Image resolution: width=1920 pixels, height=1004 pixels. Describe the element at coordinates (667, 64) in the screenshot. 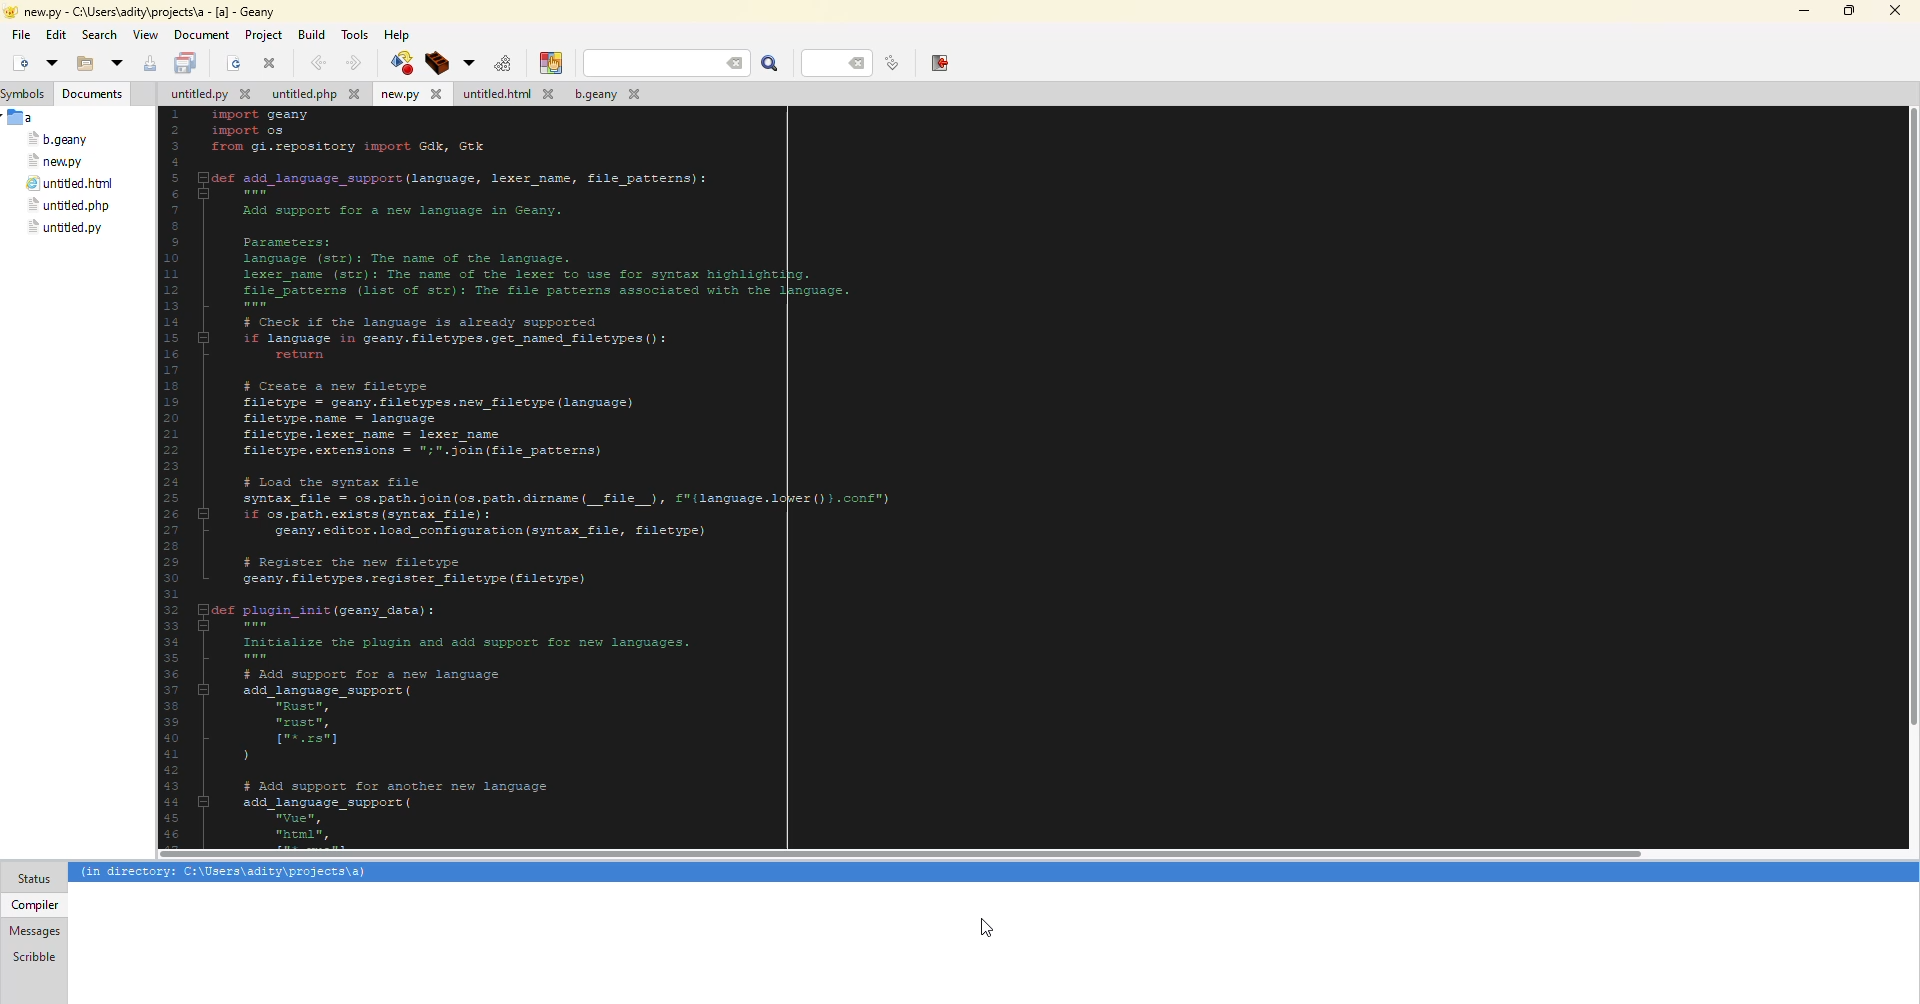

I see `search` at that location.